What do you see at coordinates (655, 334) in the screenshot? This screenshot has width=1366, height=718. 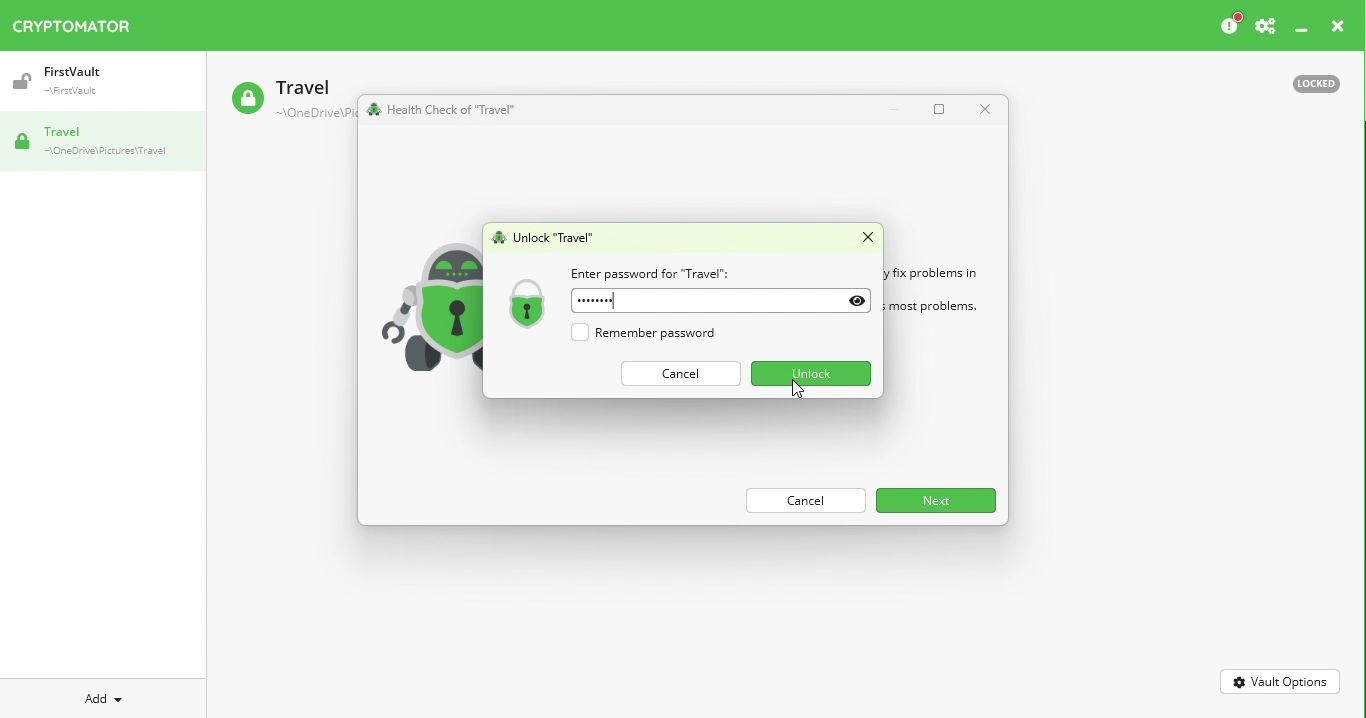 I see `Remember password` at bounding box center [655, 334].